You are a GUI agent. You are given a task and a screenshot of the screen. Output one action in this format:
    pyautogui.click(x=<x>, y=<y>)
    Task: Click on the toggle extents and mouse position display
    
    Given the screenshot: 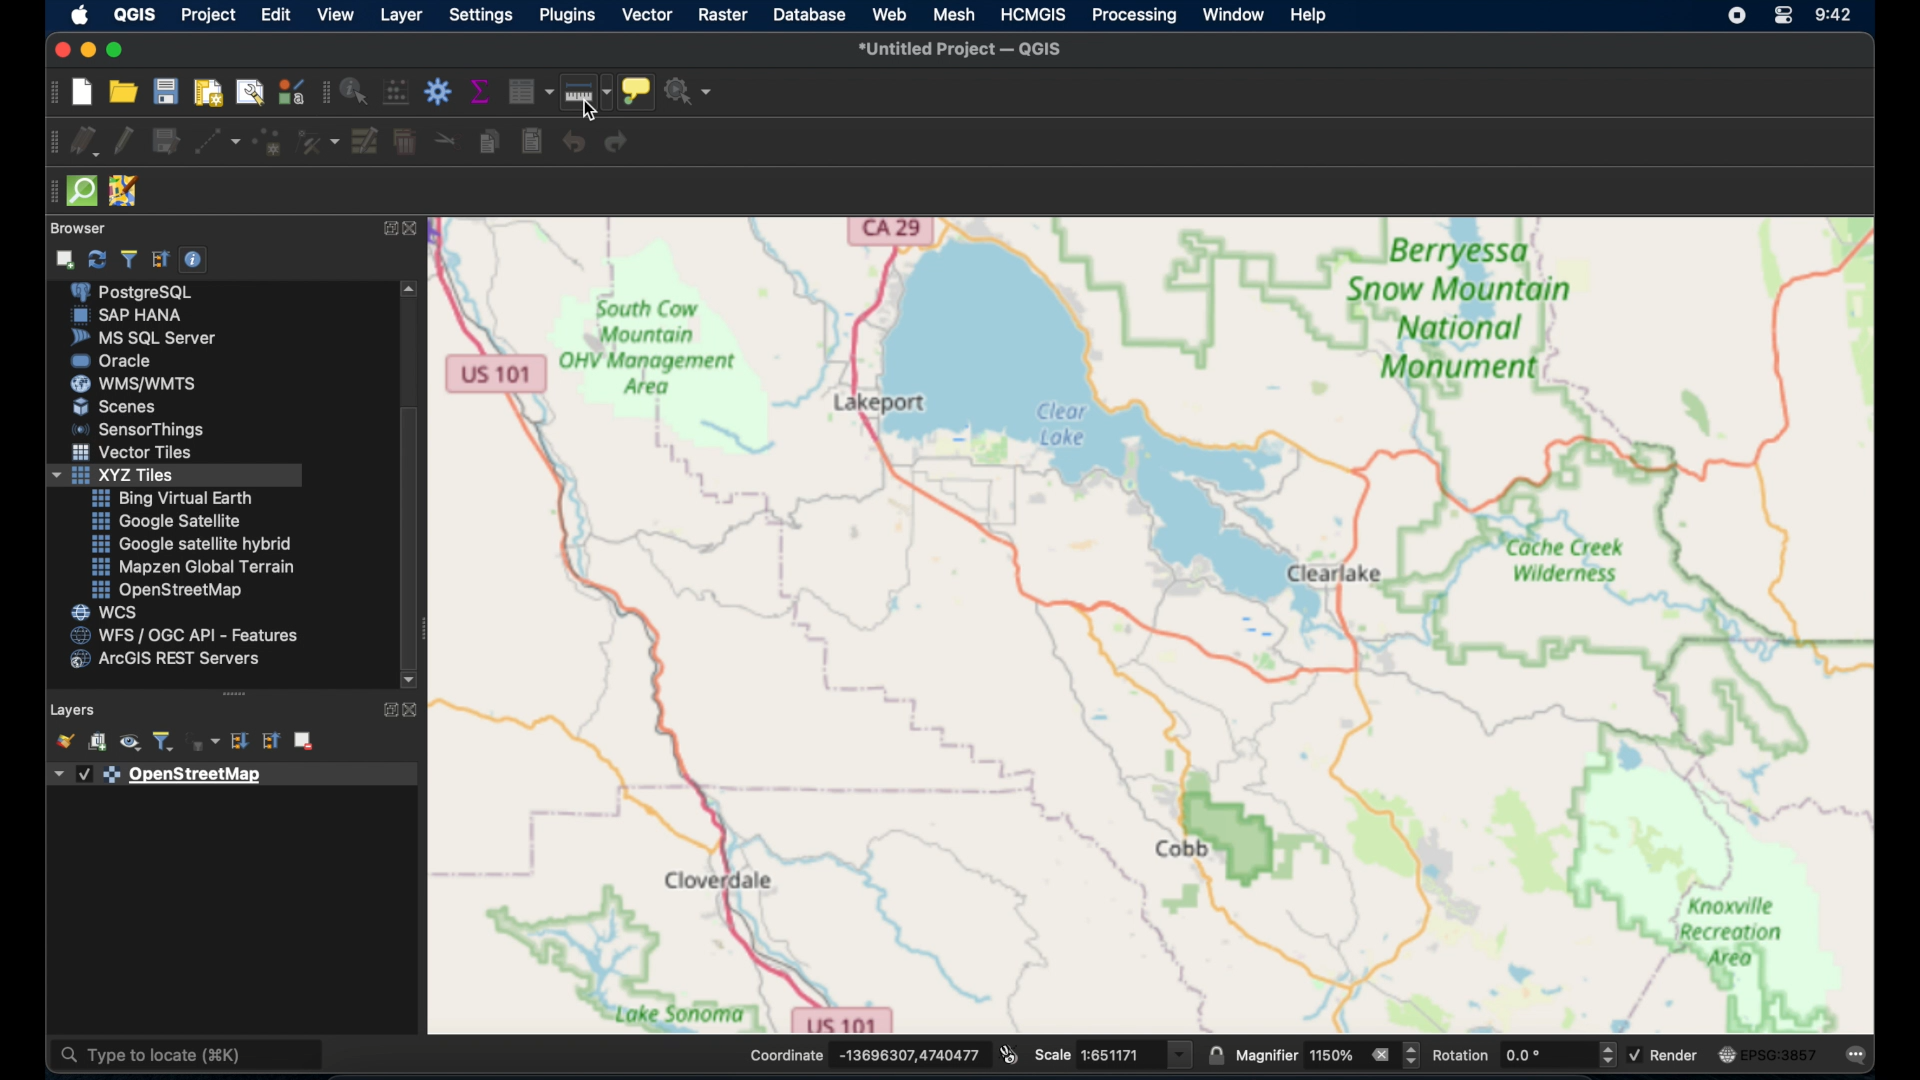 What is the action you would take?
    pyautogui.click(x=1009, y=1053)
    